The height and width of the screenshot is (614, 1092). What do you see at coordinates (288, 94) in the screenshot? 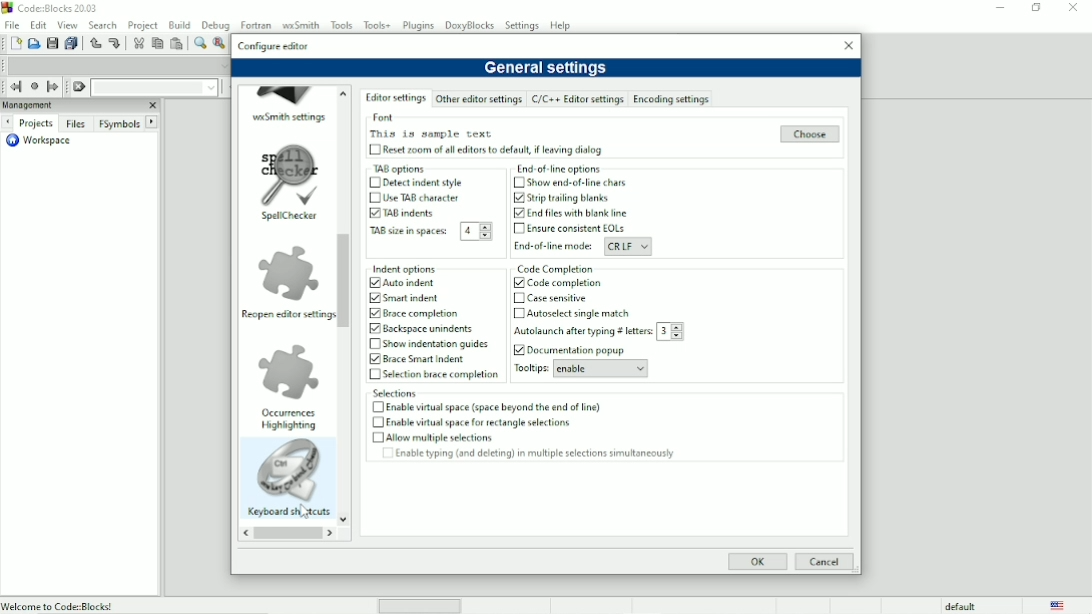
I see `Image` at bounding box center [288, 94].